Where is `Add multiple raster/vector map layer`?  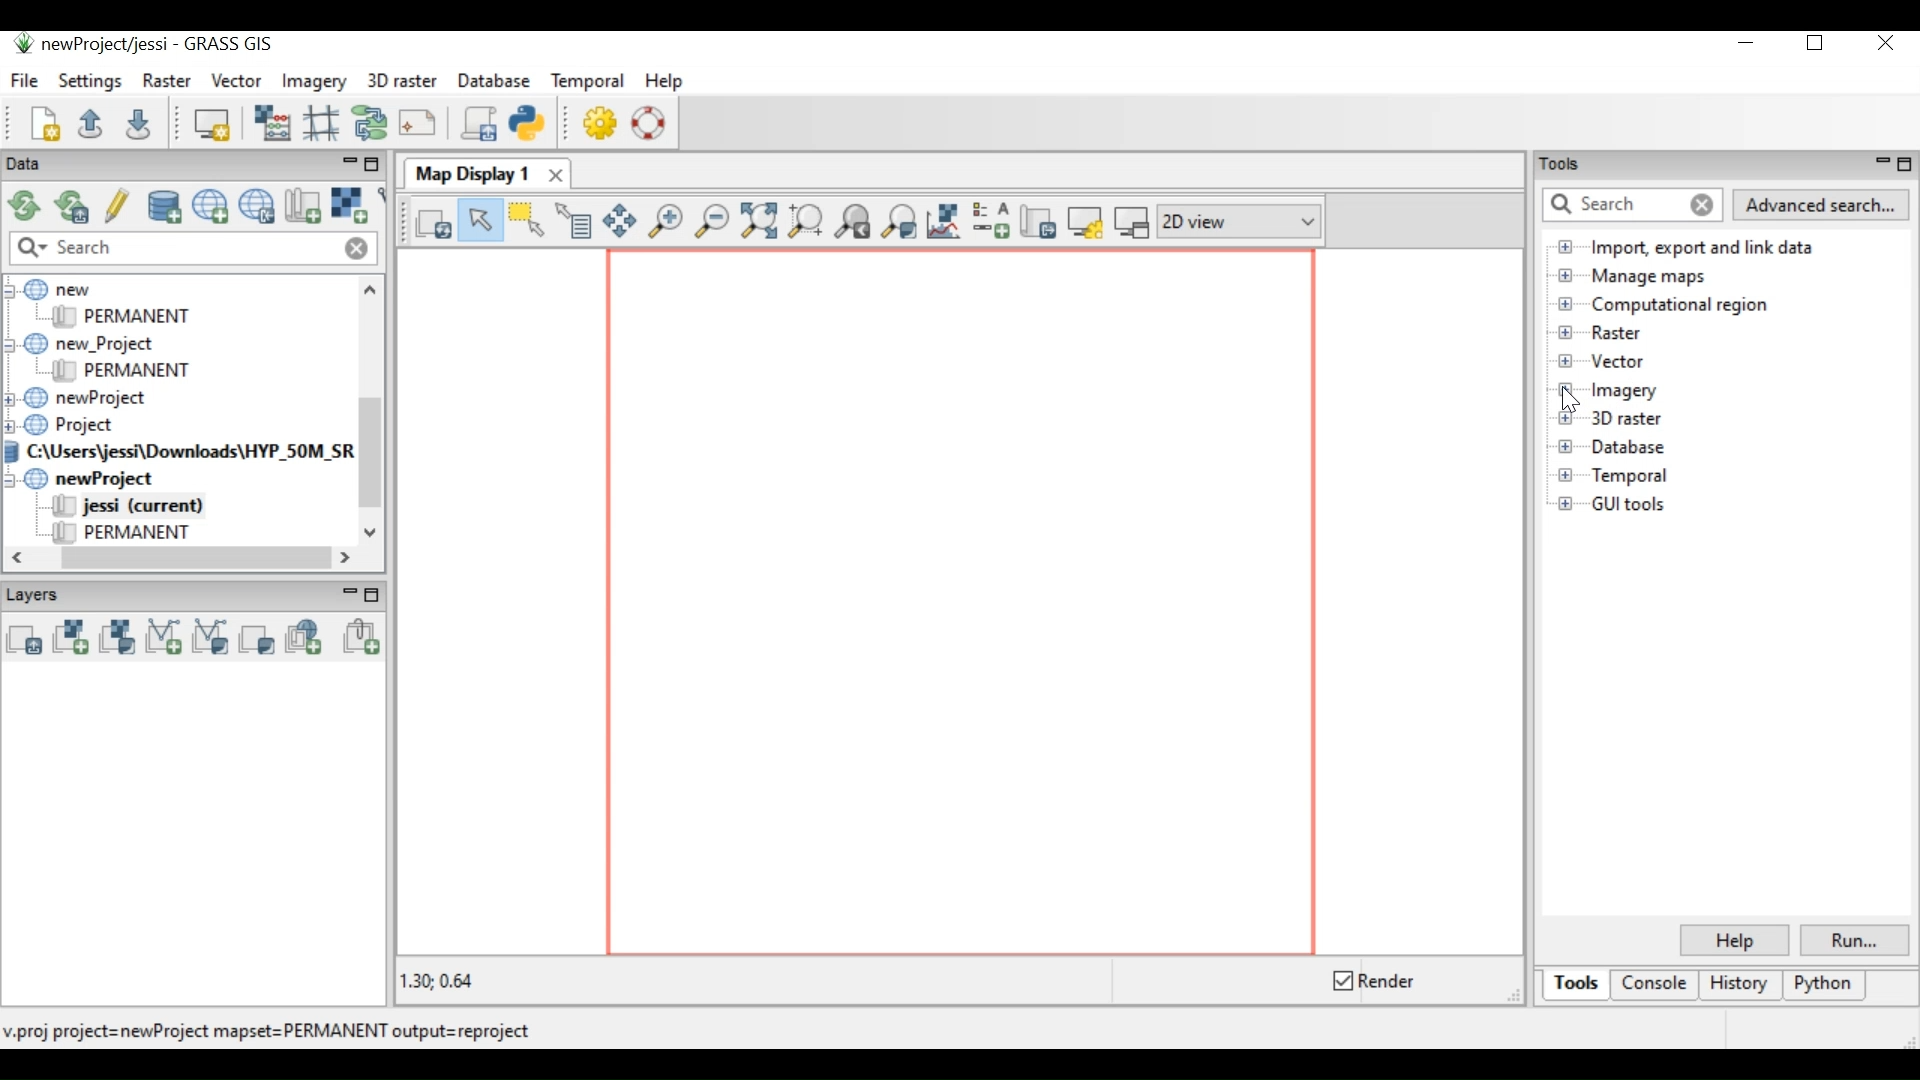 Add multiple raster/vector map layer is located at coordinates (20, 638).